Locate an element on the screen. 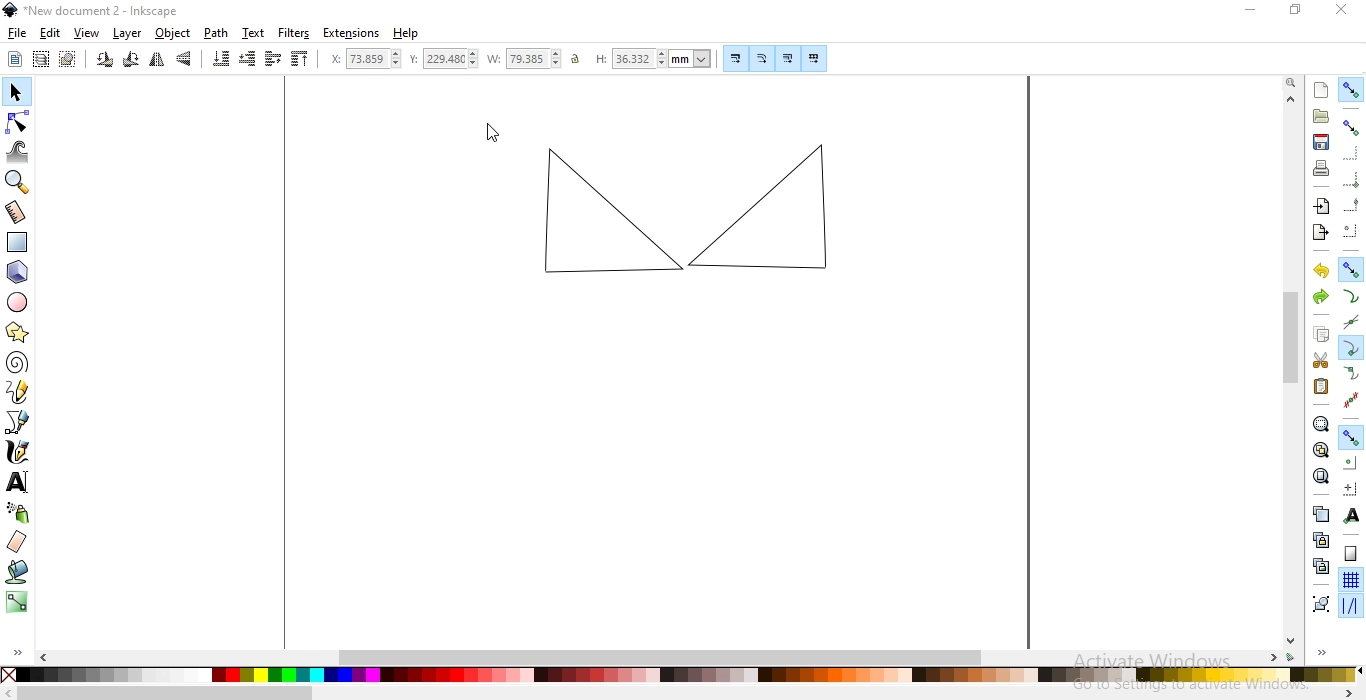  draw bezier curves and straight lines is located at coordinates (19, 424).